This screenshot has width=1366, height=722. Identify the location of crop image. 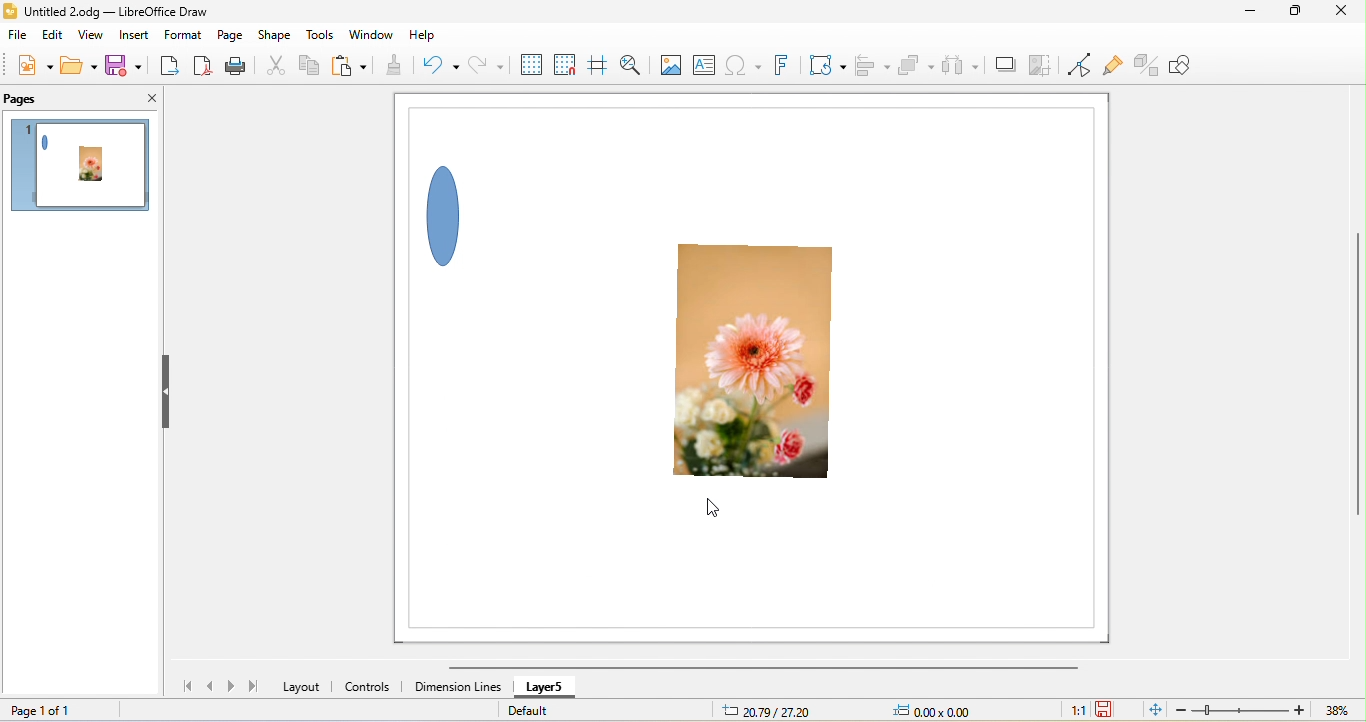
(1030, 66).